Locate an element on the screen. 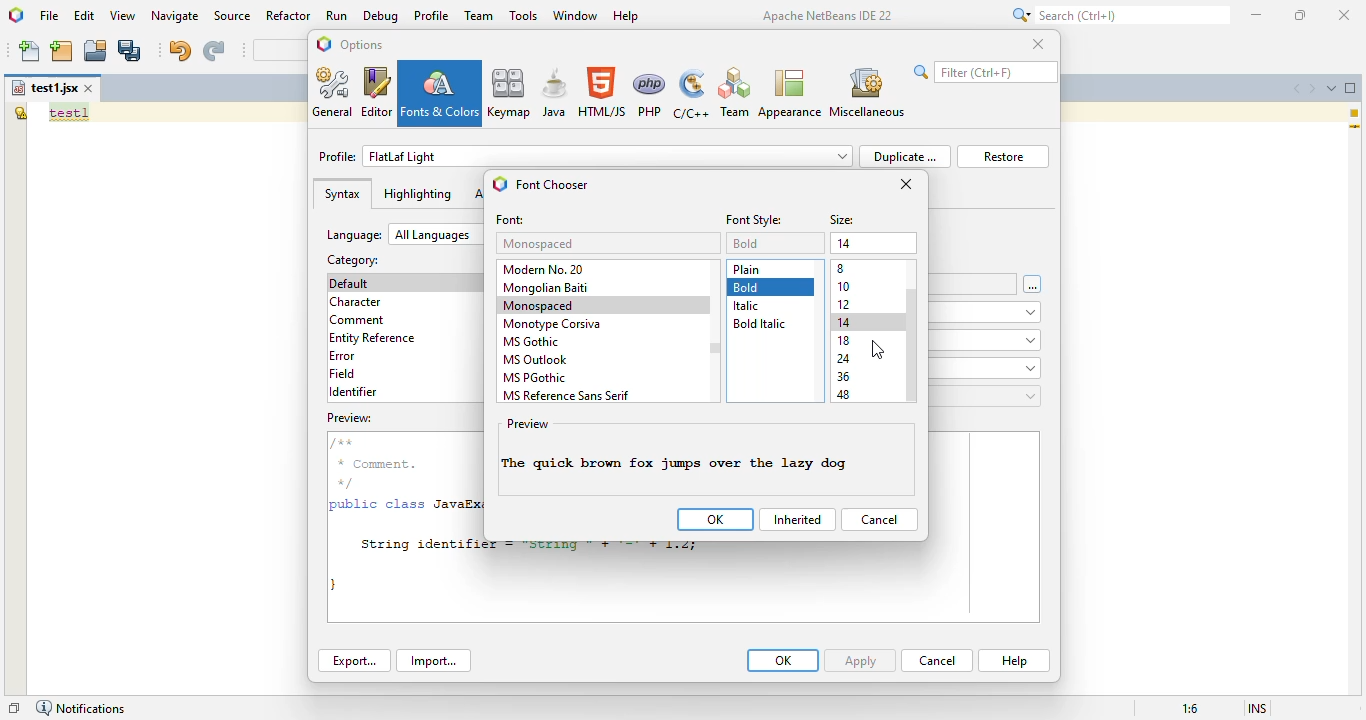 This screenshot has height=720, width=1366. new file is located at coordinates (31, 51).